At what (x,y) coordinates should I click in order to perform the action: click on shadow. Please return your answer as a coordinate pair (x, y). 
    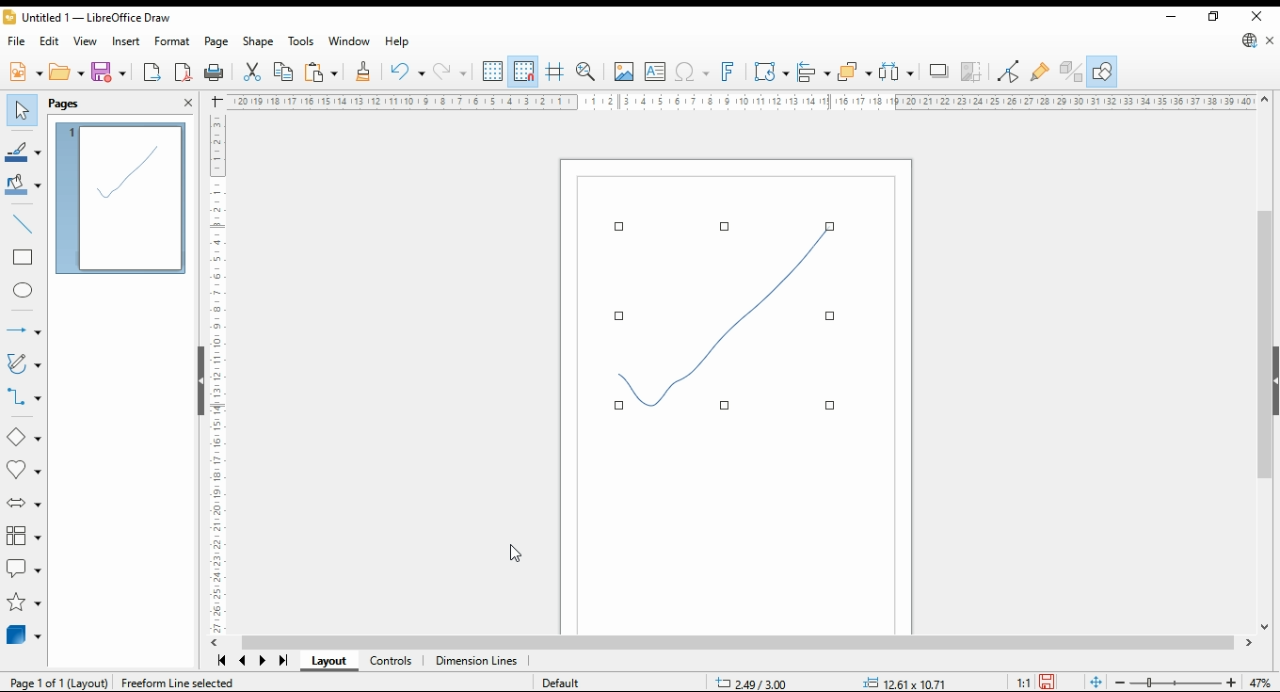
    Looking at the image, I should click on (937, 71).